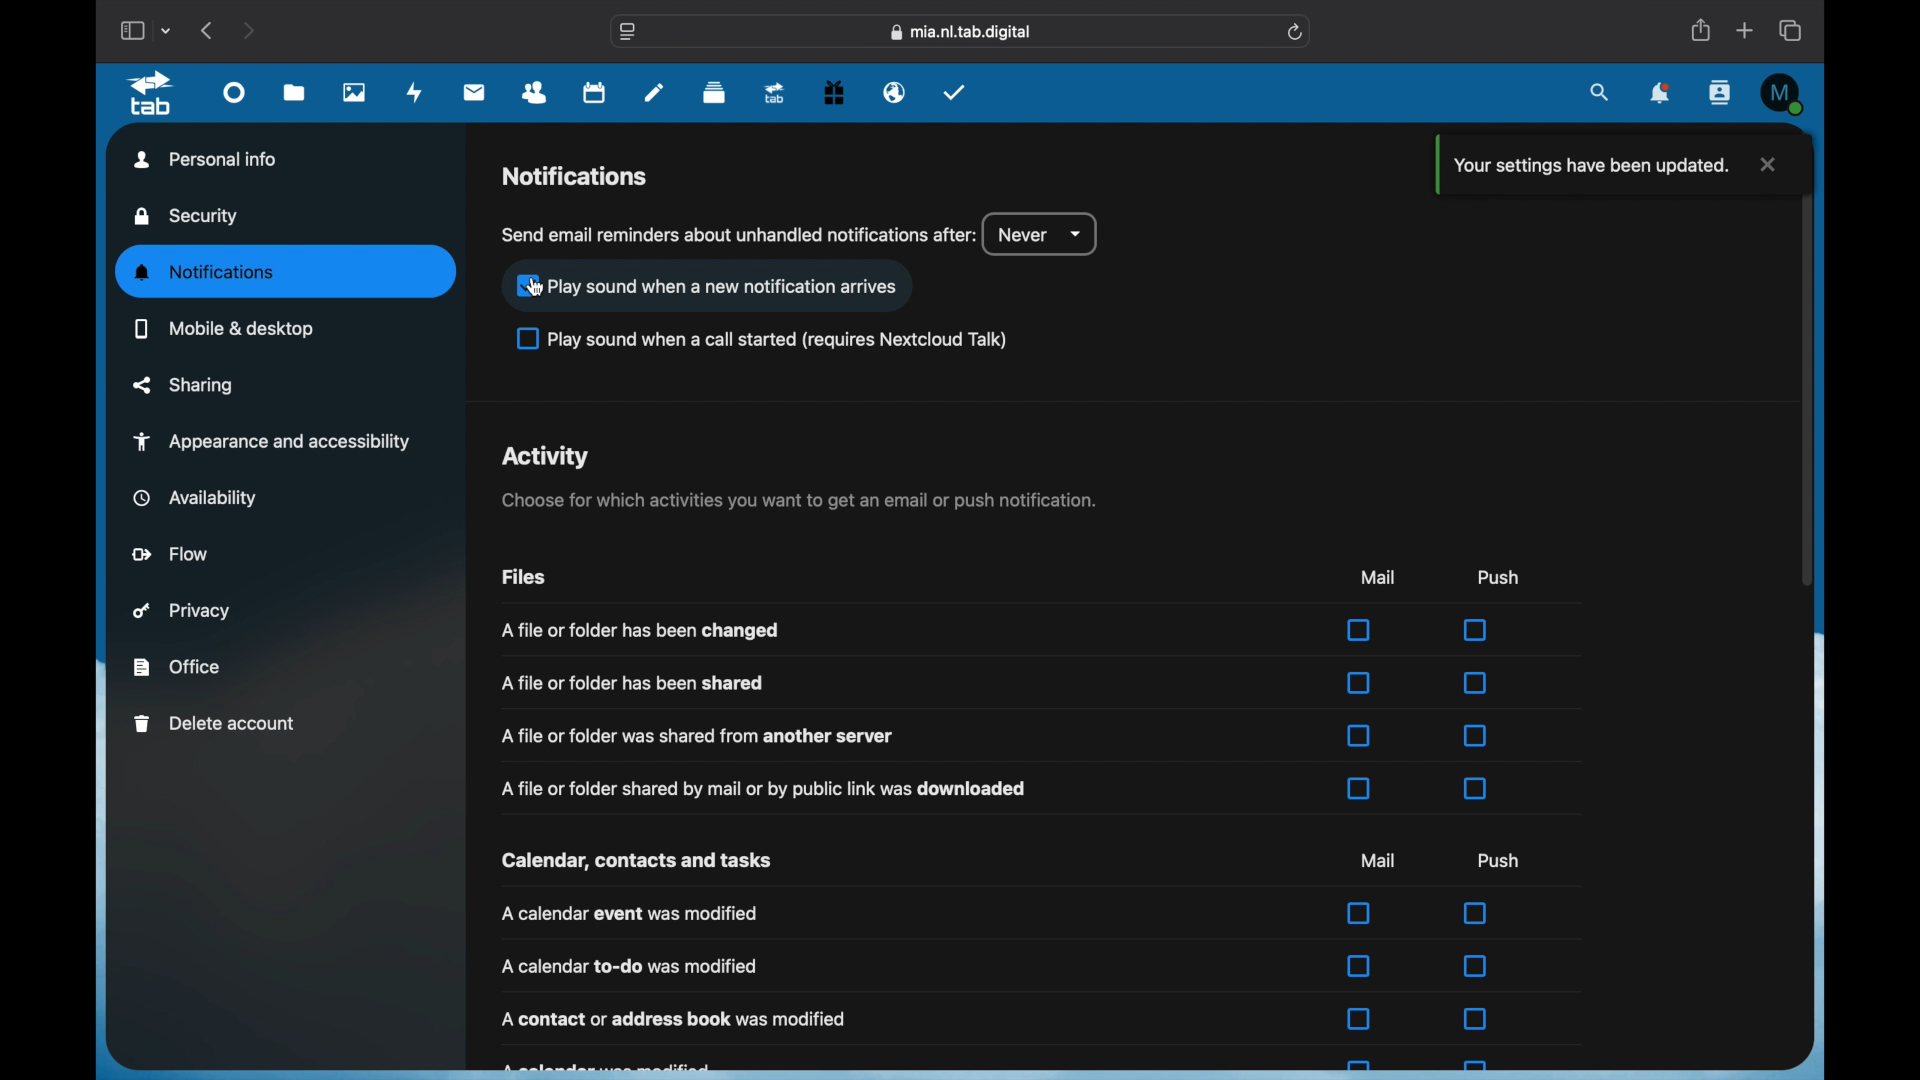  What do you see at coordinates (1476, 735) in the screenshot?
I see `checkbox` at bounding box center [1476, 735].